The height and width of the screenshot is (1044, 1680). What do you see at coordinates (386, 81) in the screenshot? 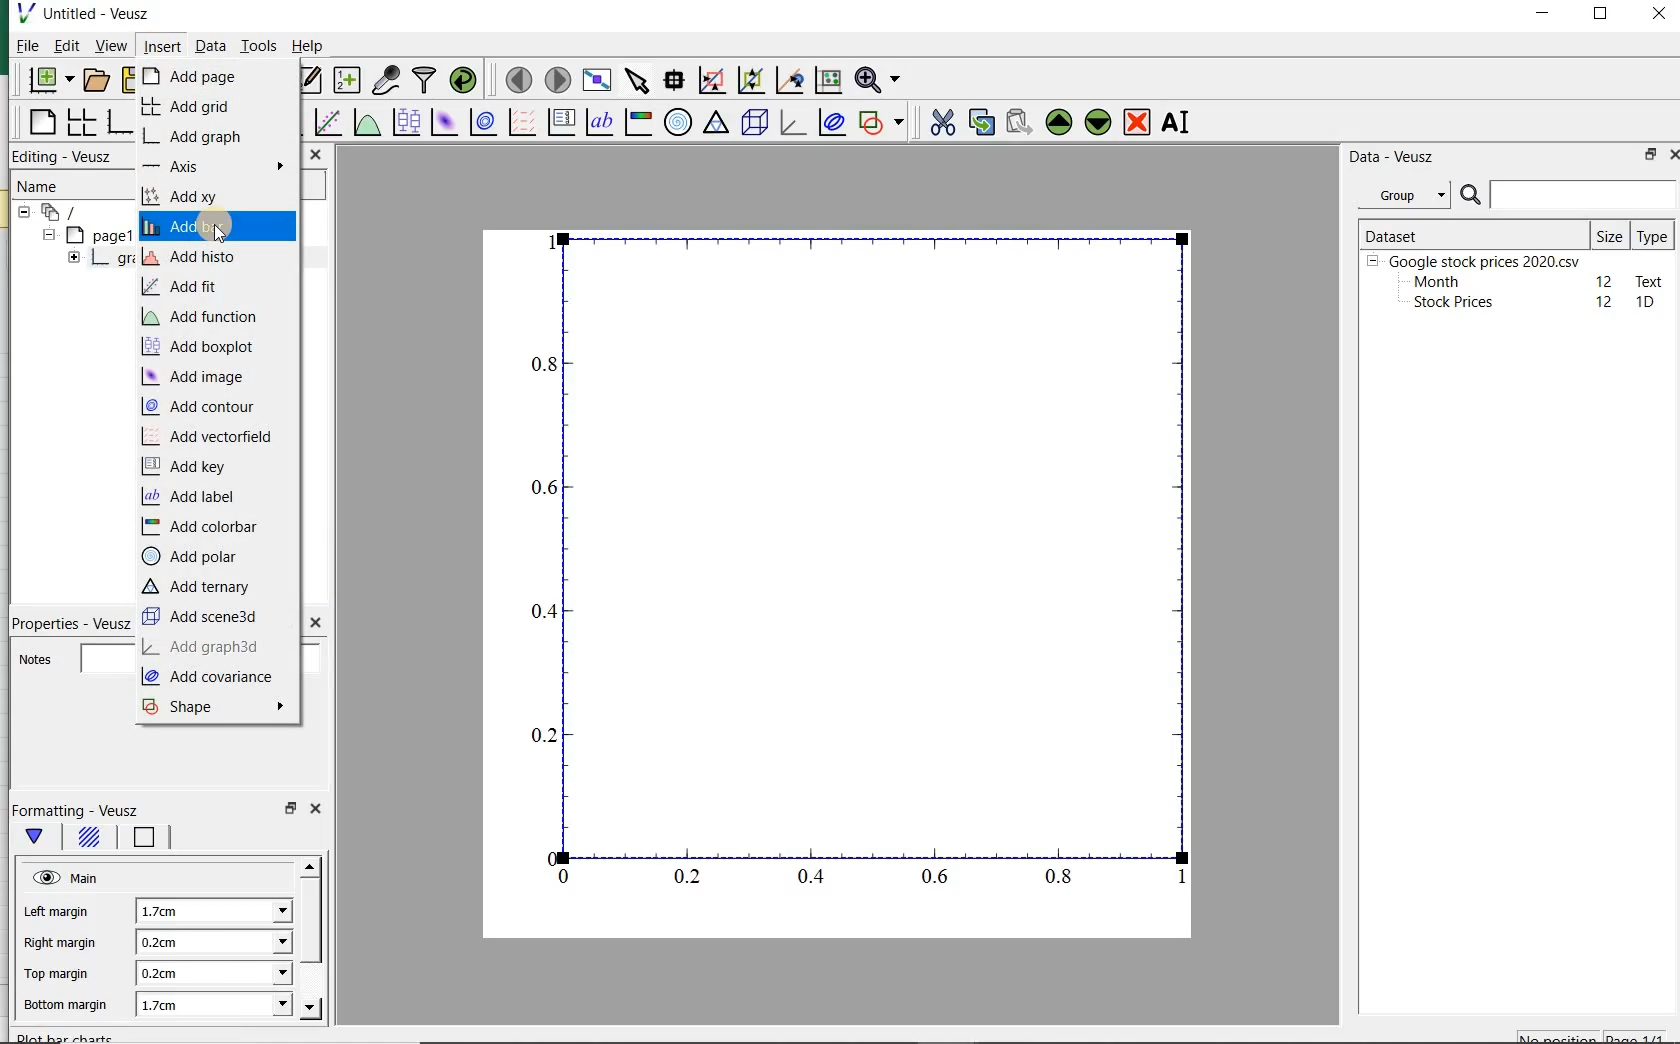
I see `capture remote data` at bounding box center [386, 81].